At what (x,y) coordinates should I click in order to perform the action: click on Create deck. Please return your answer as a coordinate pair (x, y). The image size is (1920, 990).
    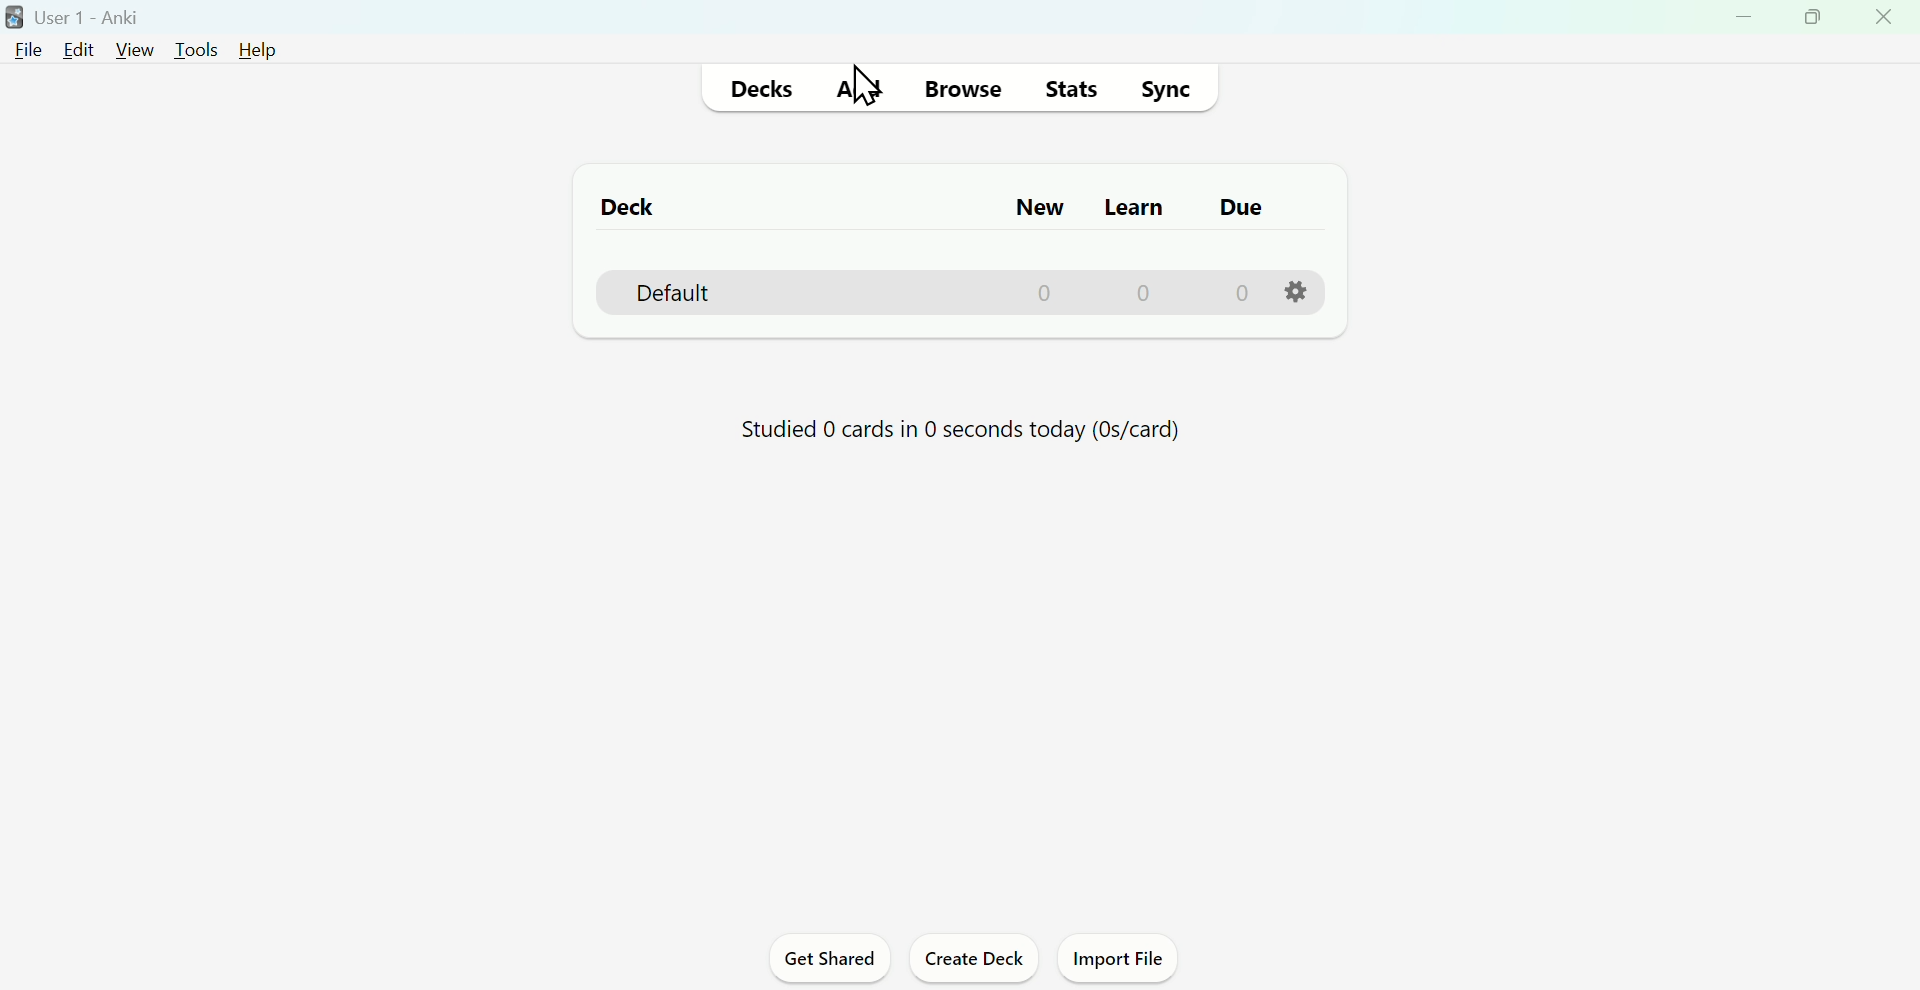
    Looking at the image, I should click on (973, 957).